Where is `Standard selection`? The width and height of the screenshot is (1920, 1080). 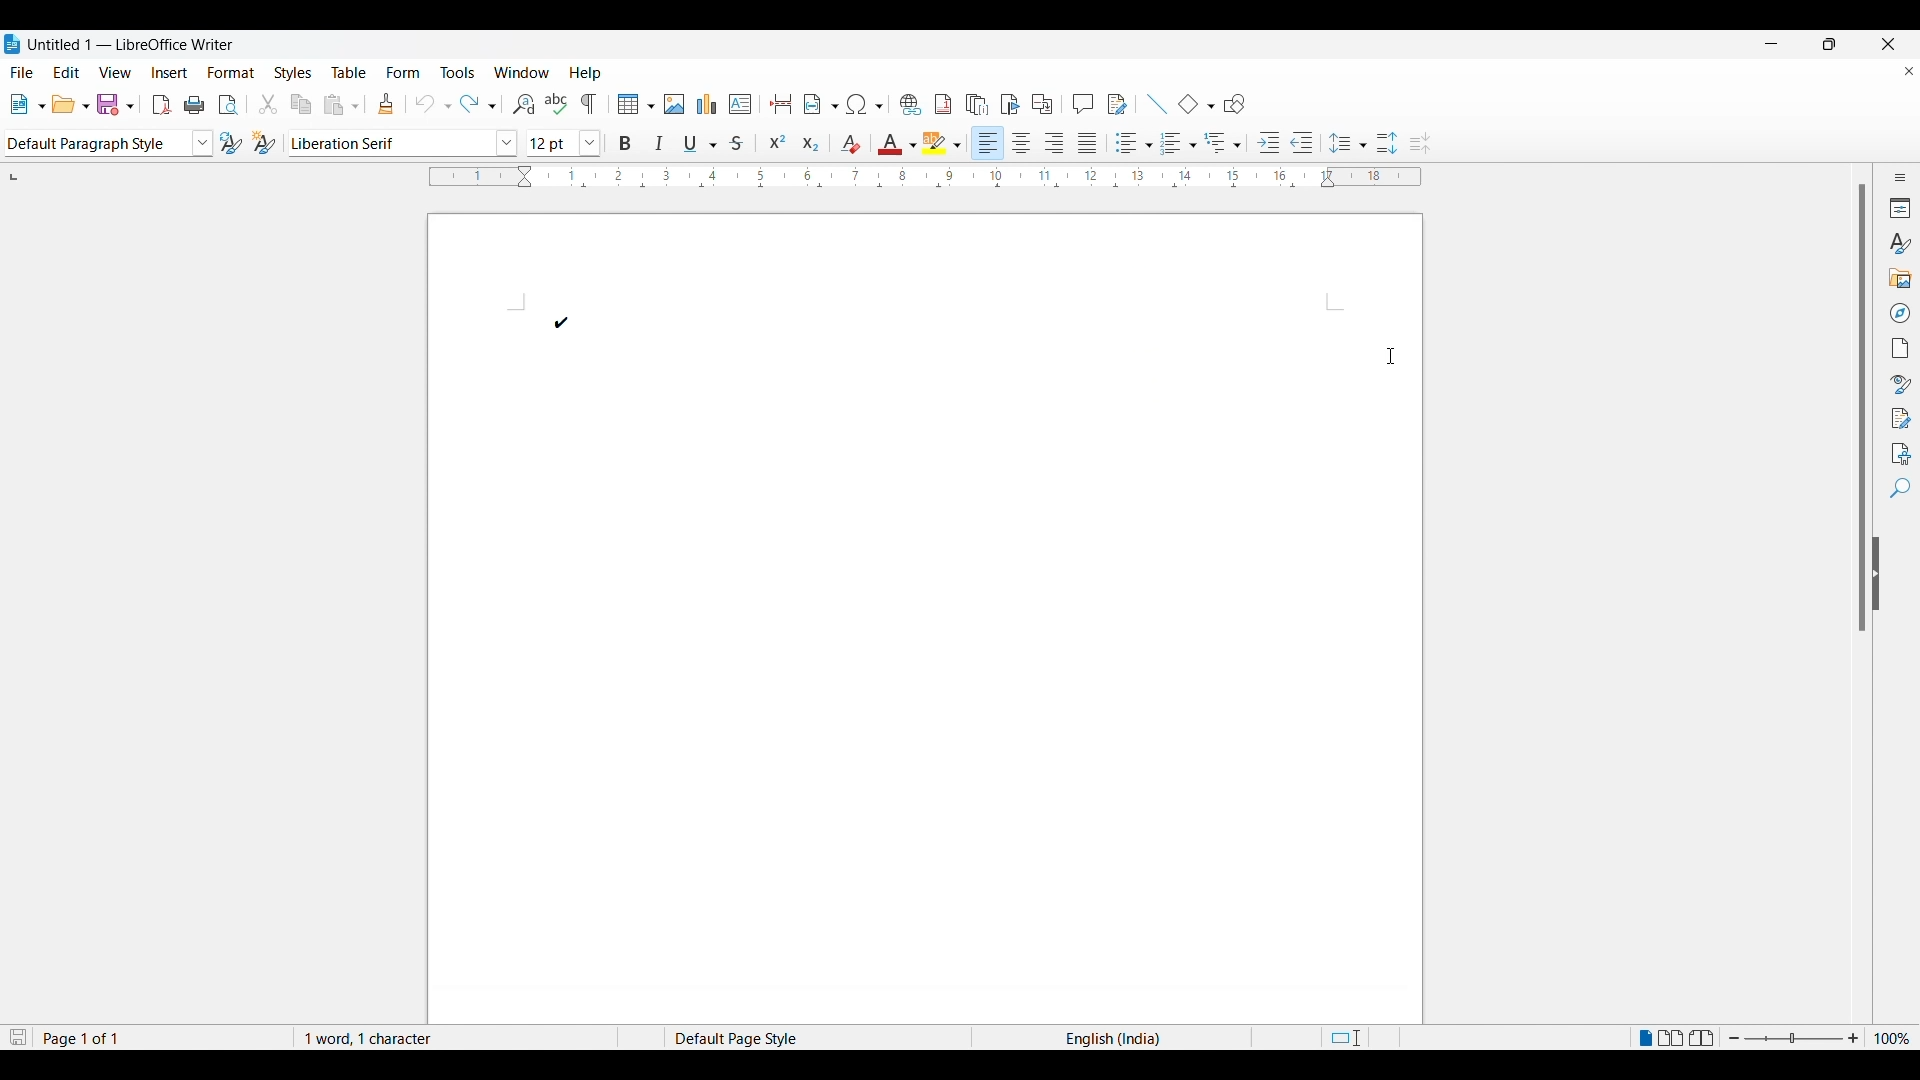 Standard selection is located at coordinates (1375, 1036).